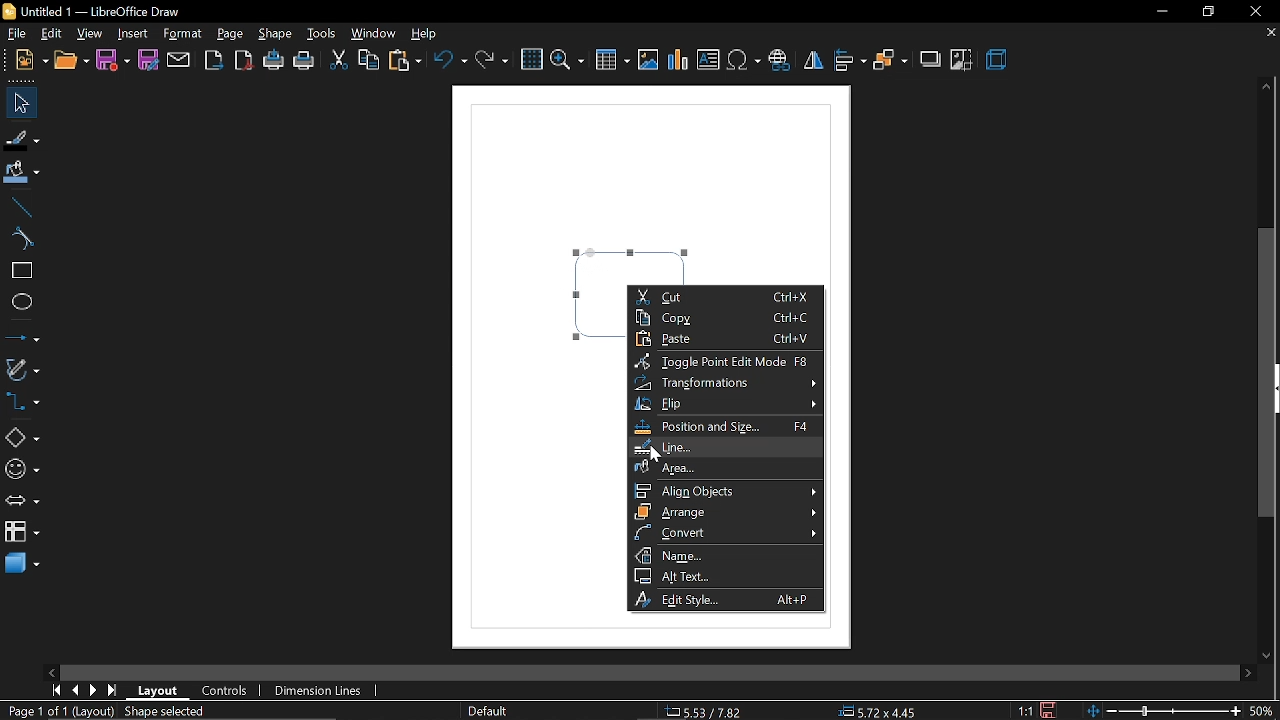 This screenshot has width=1280, height=720. I want to click on insert symbol, so click(745, 61).